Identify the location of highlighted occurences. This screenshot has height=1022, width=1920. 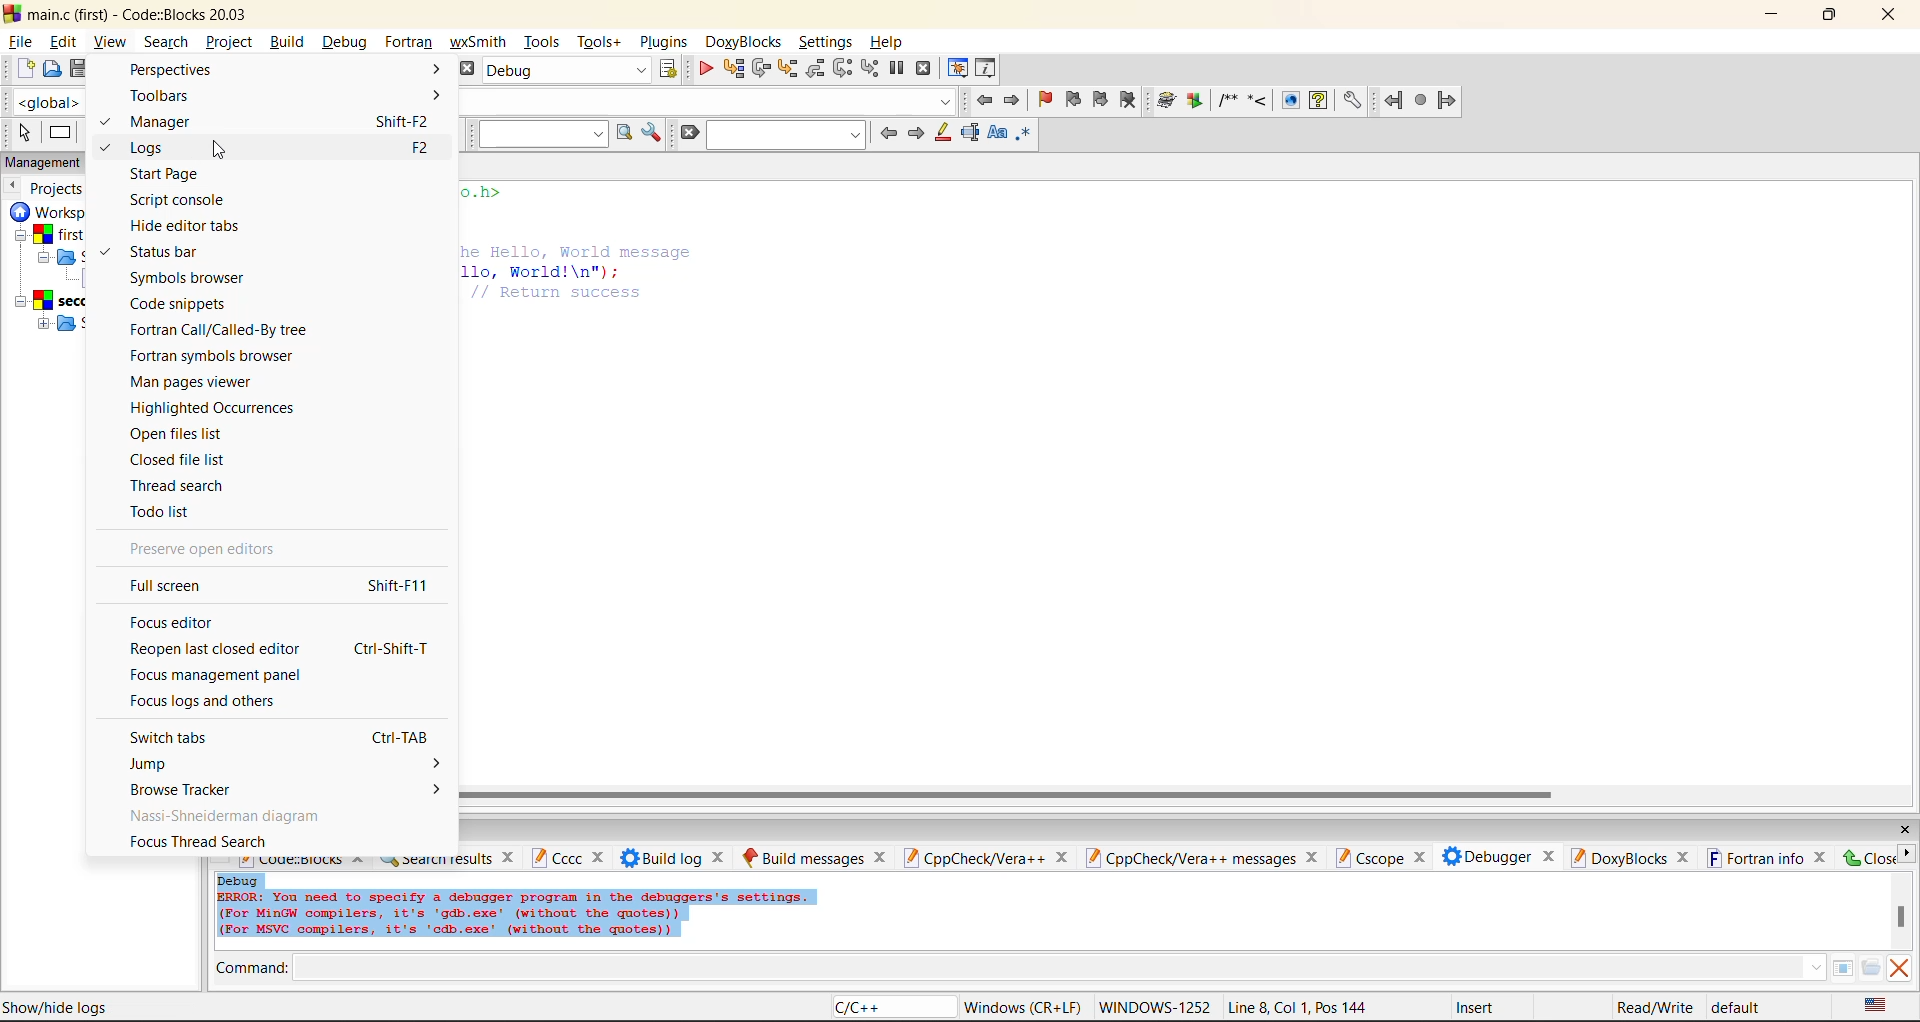
(215, 408).